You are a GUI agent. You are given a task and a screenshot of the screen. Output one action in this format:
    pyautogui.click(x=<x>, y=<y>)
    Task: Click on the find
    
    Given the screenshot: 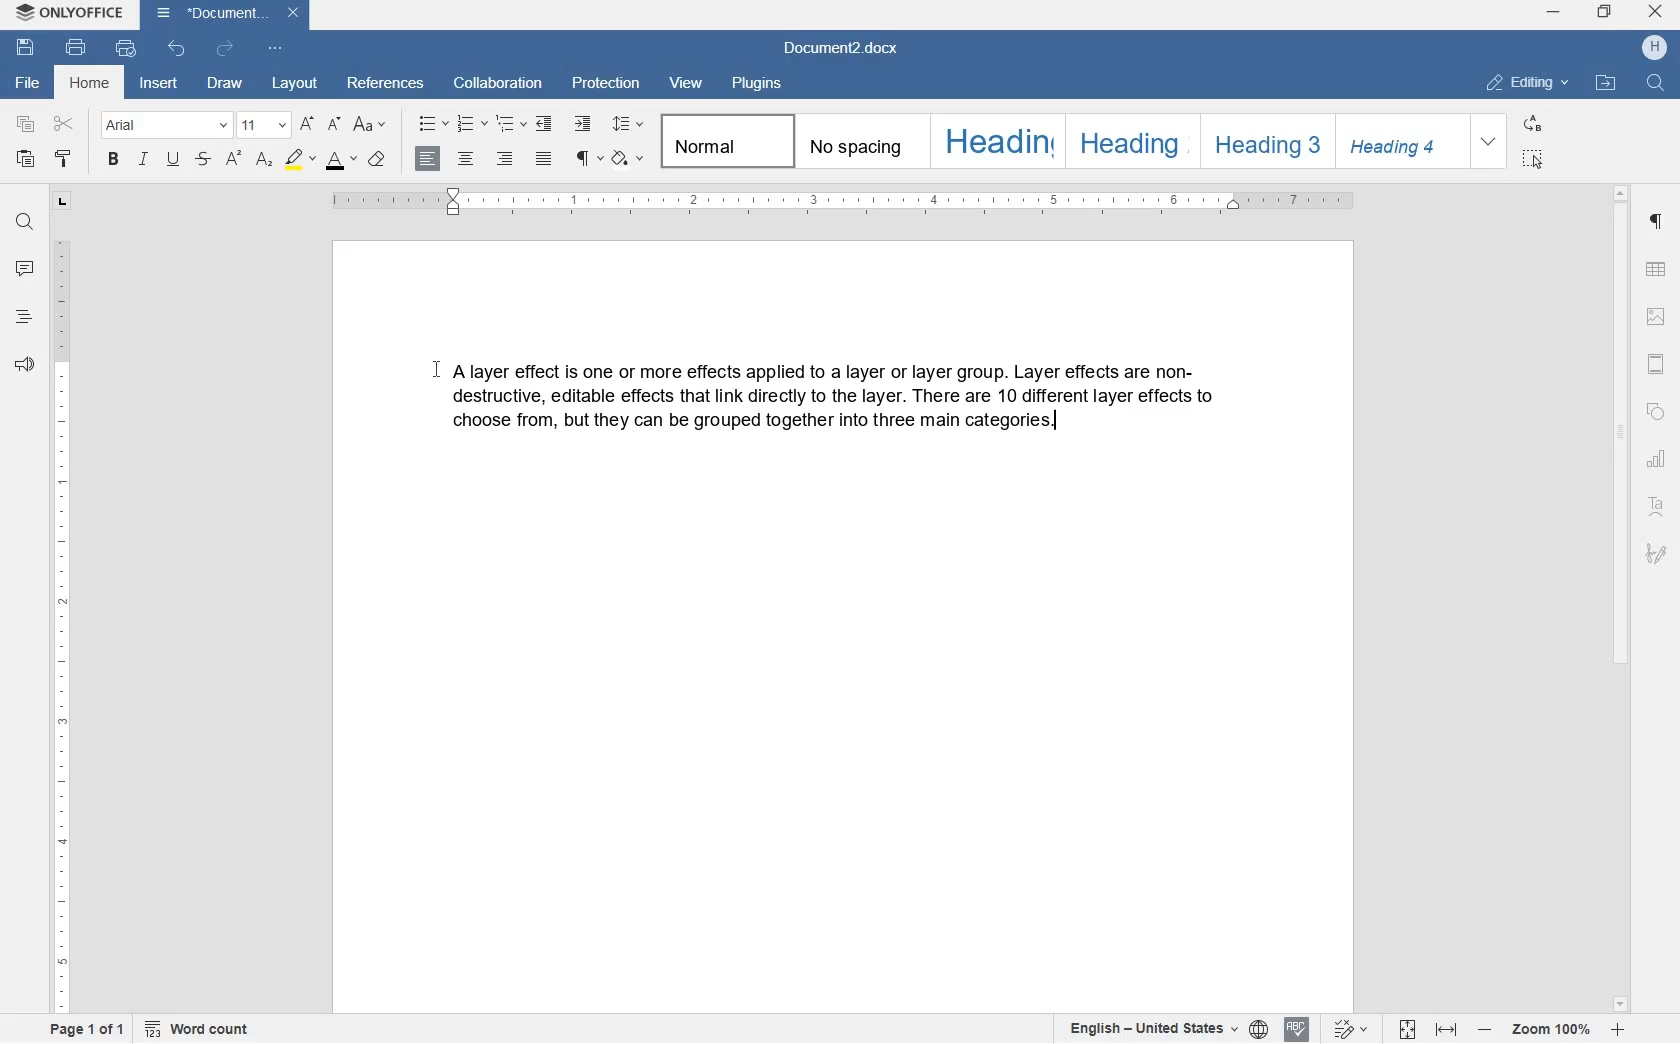 What is the action you would take?
    pyautogui.click(x=24, y=221)
    